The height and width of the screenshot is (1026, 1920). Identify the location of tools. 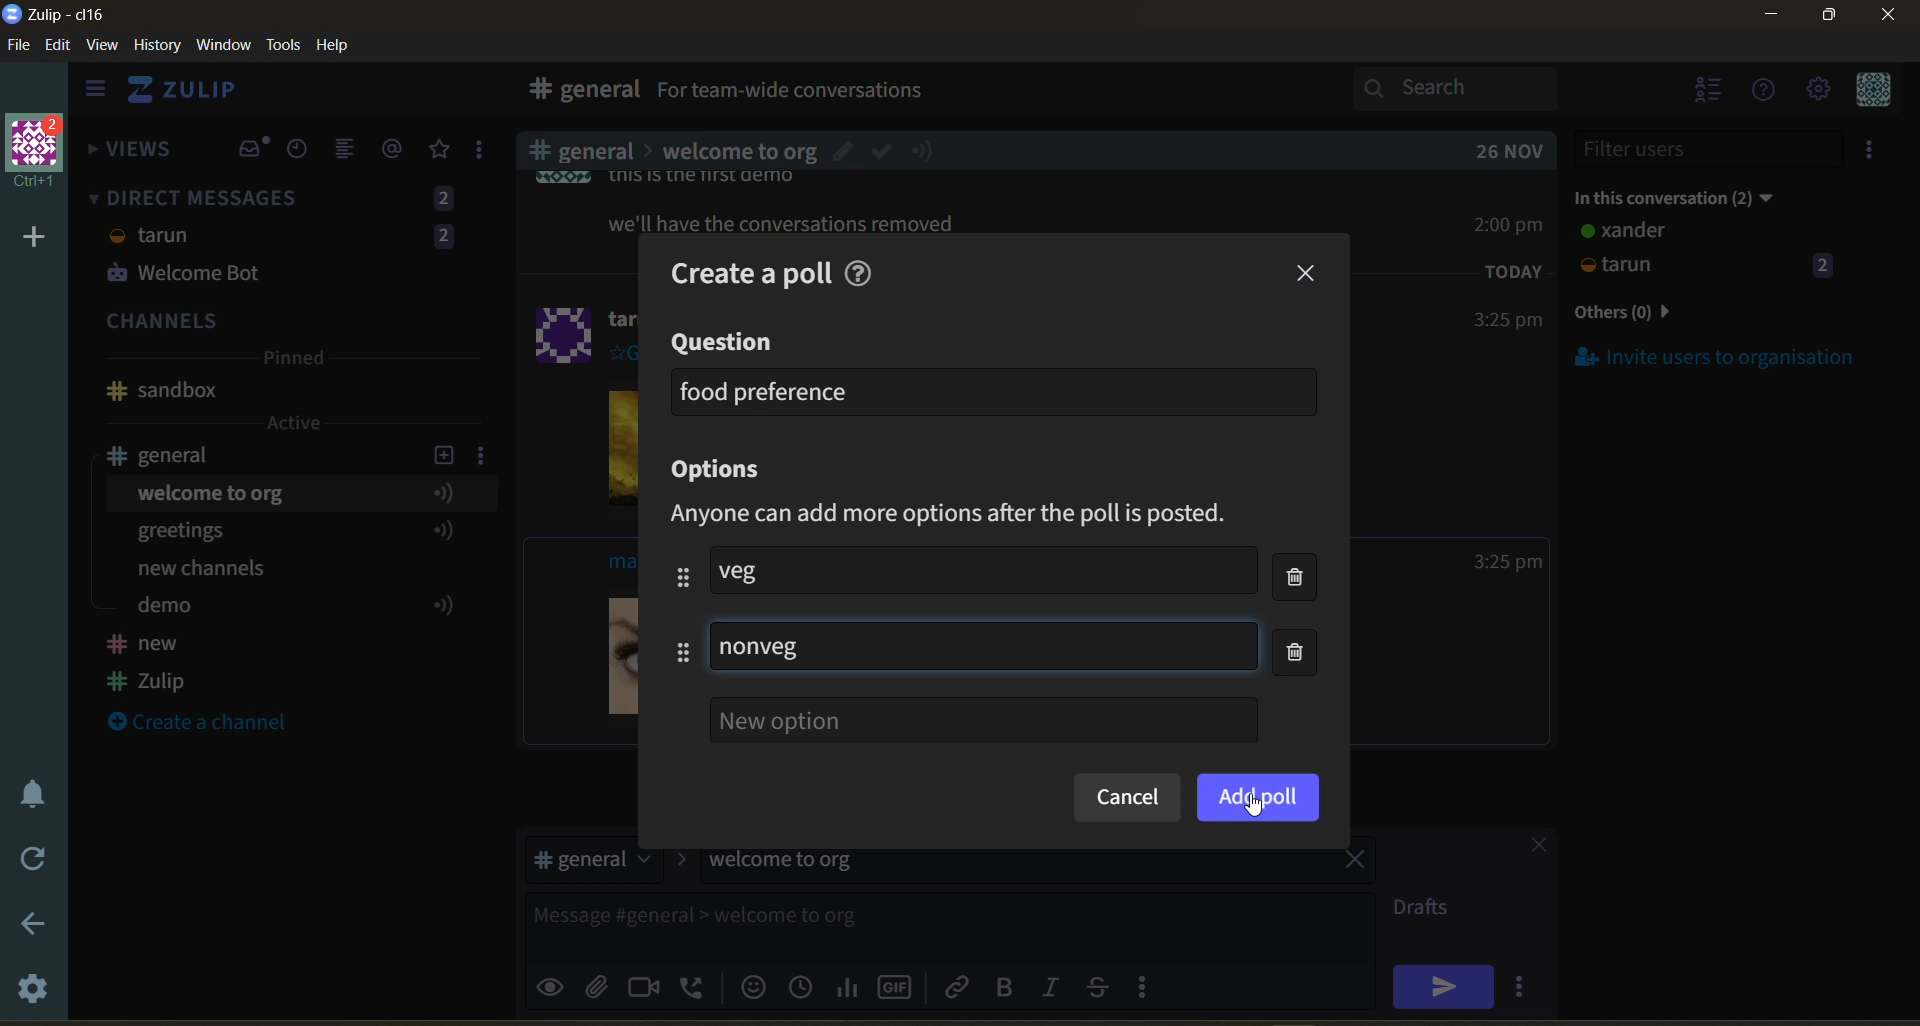
(287, 43).